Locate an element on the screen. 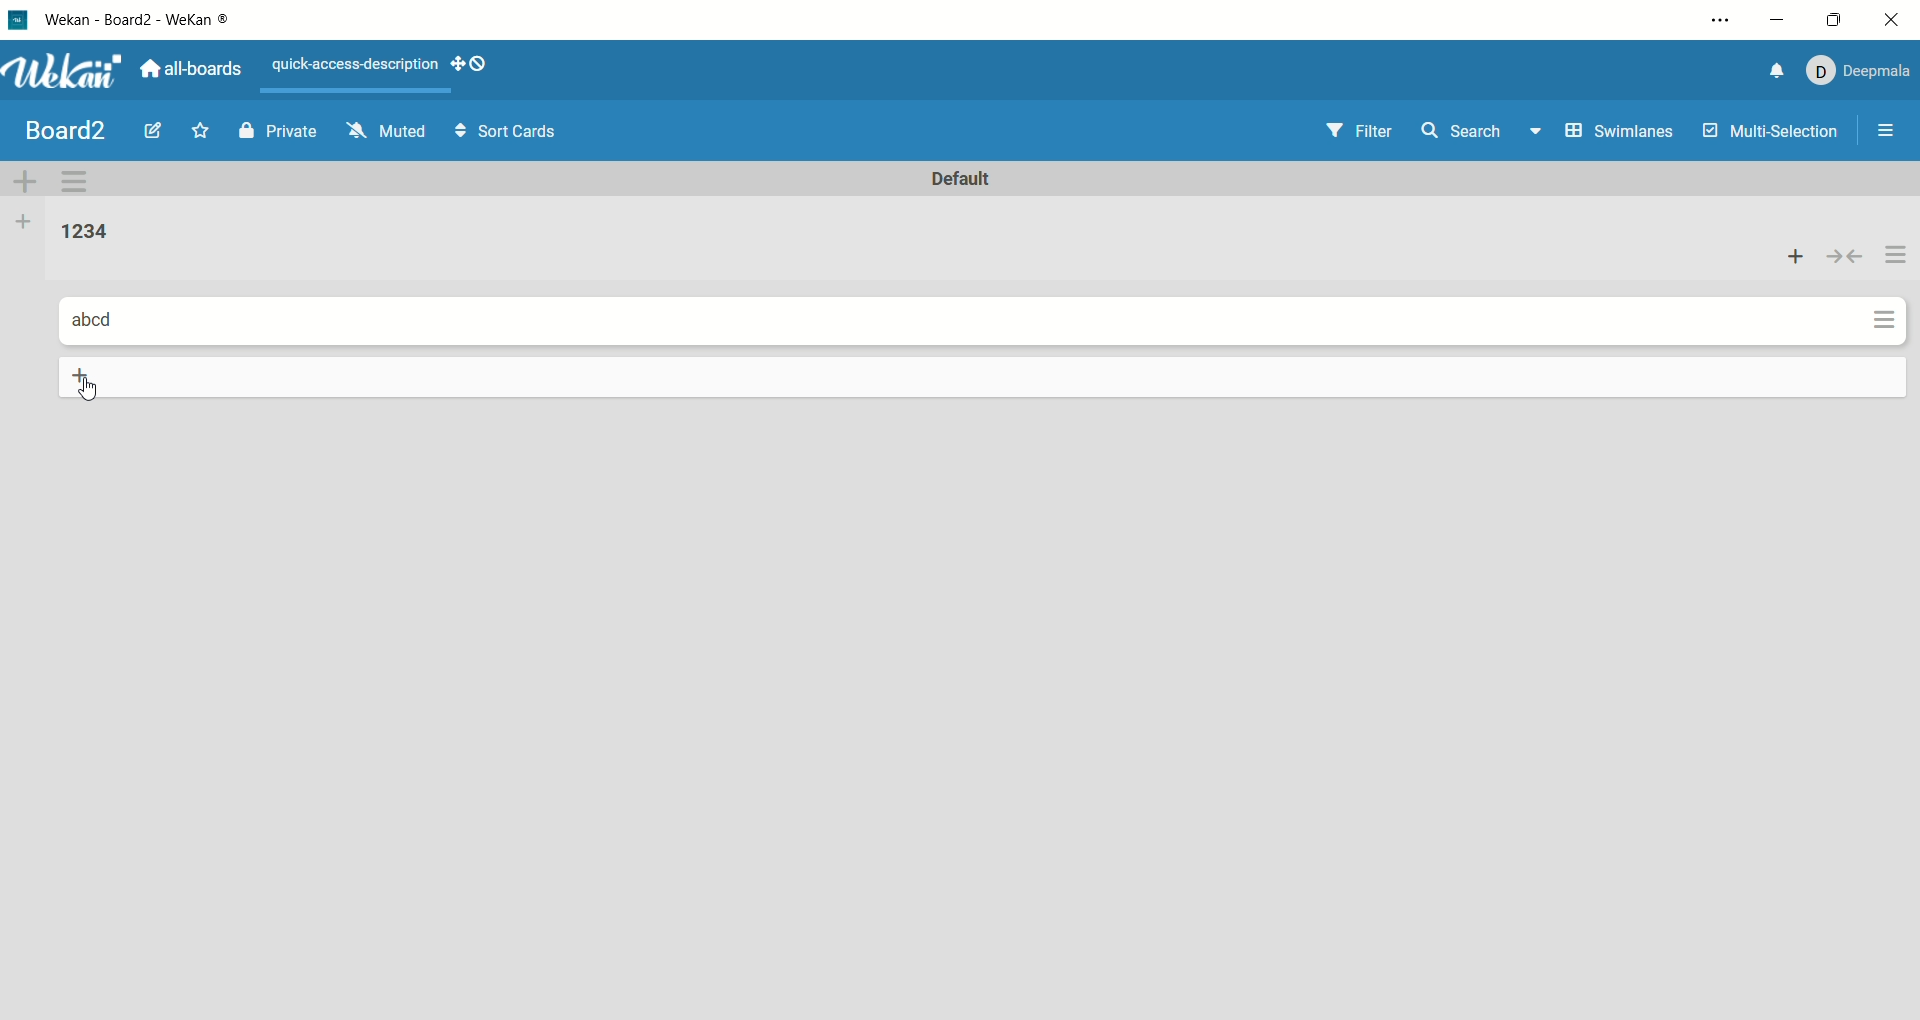  filter is located at coordinates (1346, 127).